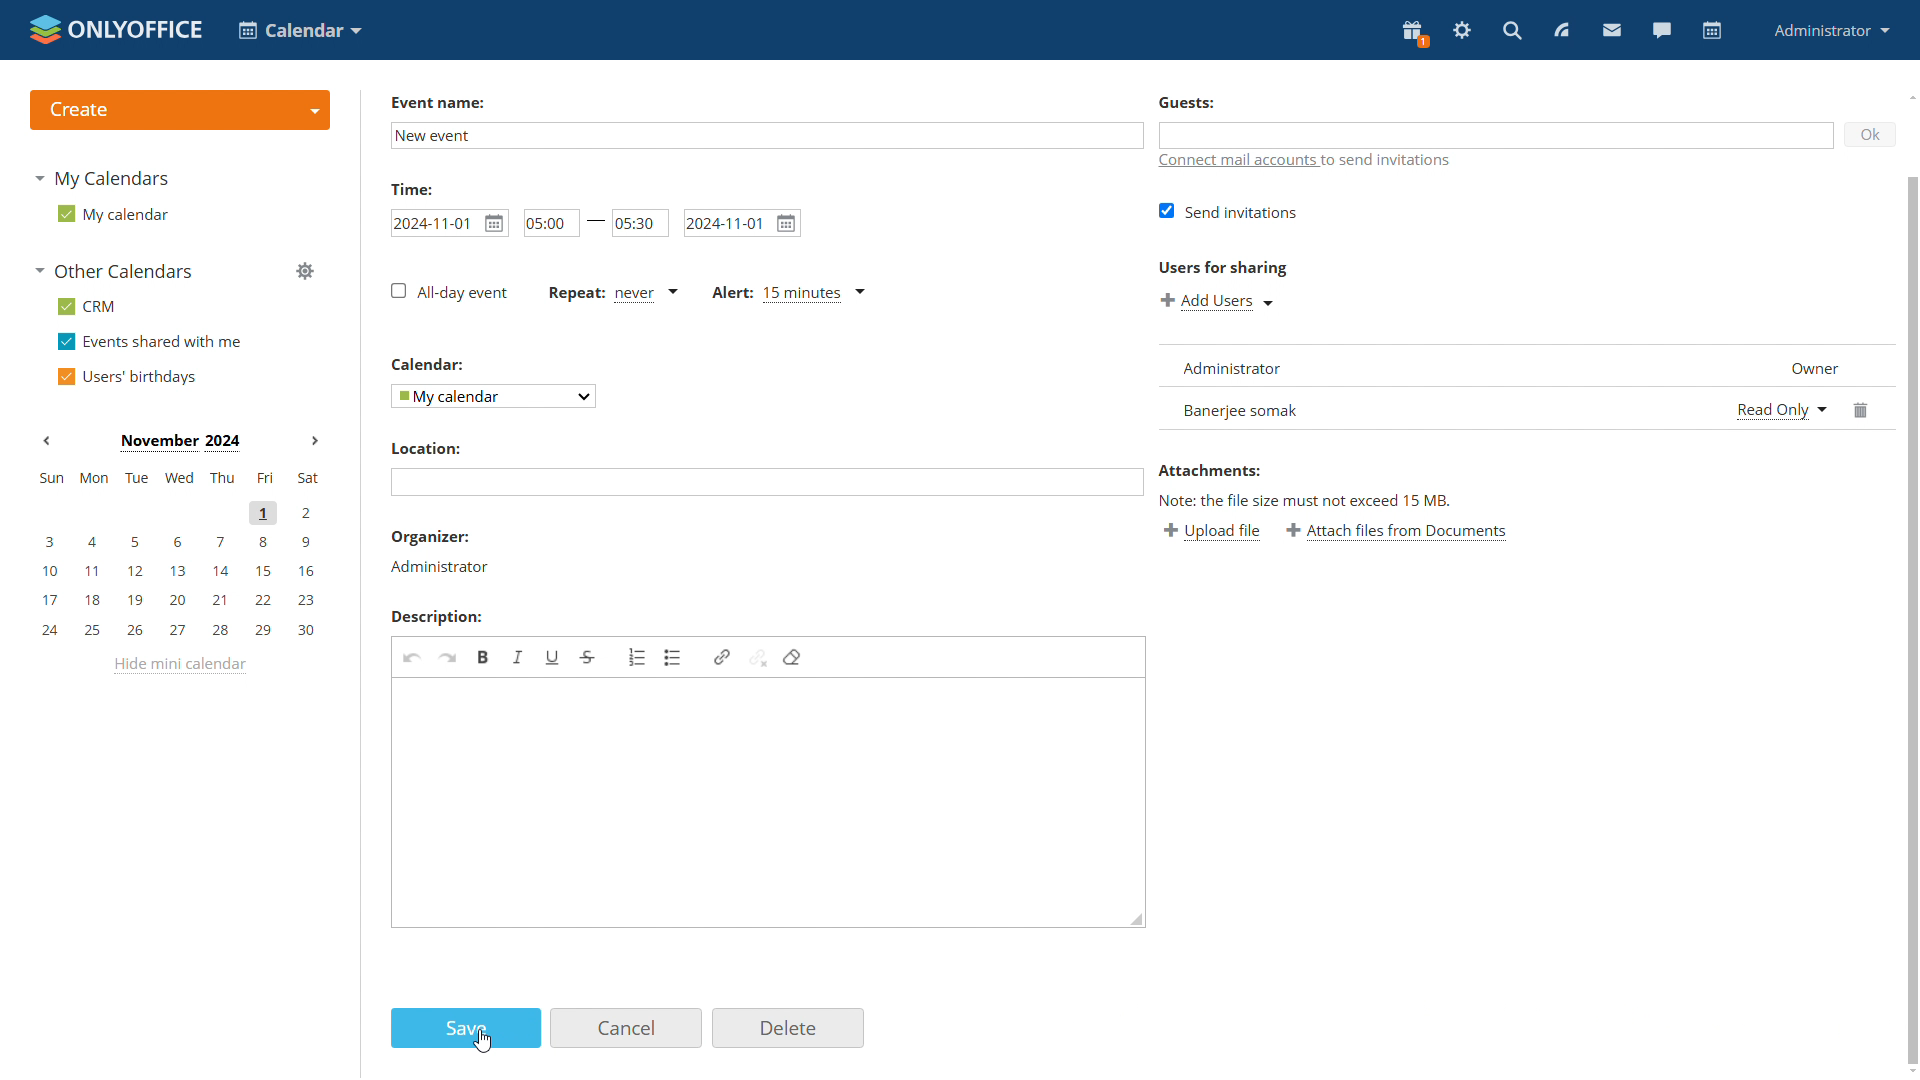 This screenshot has width=1920, height=1080. Describe the element at coordinates (611, 292) in the screenshot. I see `Event repetition set at never` at that location.